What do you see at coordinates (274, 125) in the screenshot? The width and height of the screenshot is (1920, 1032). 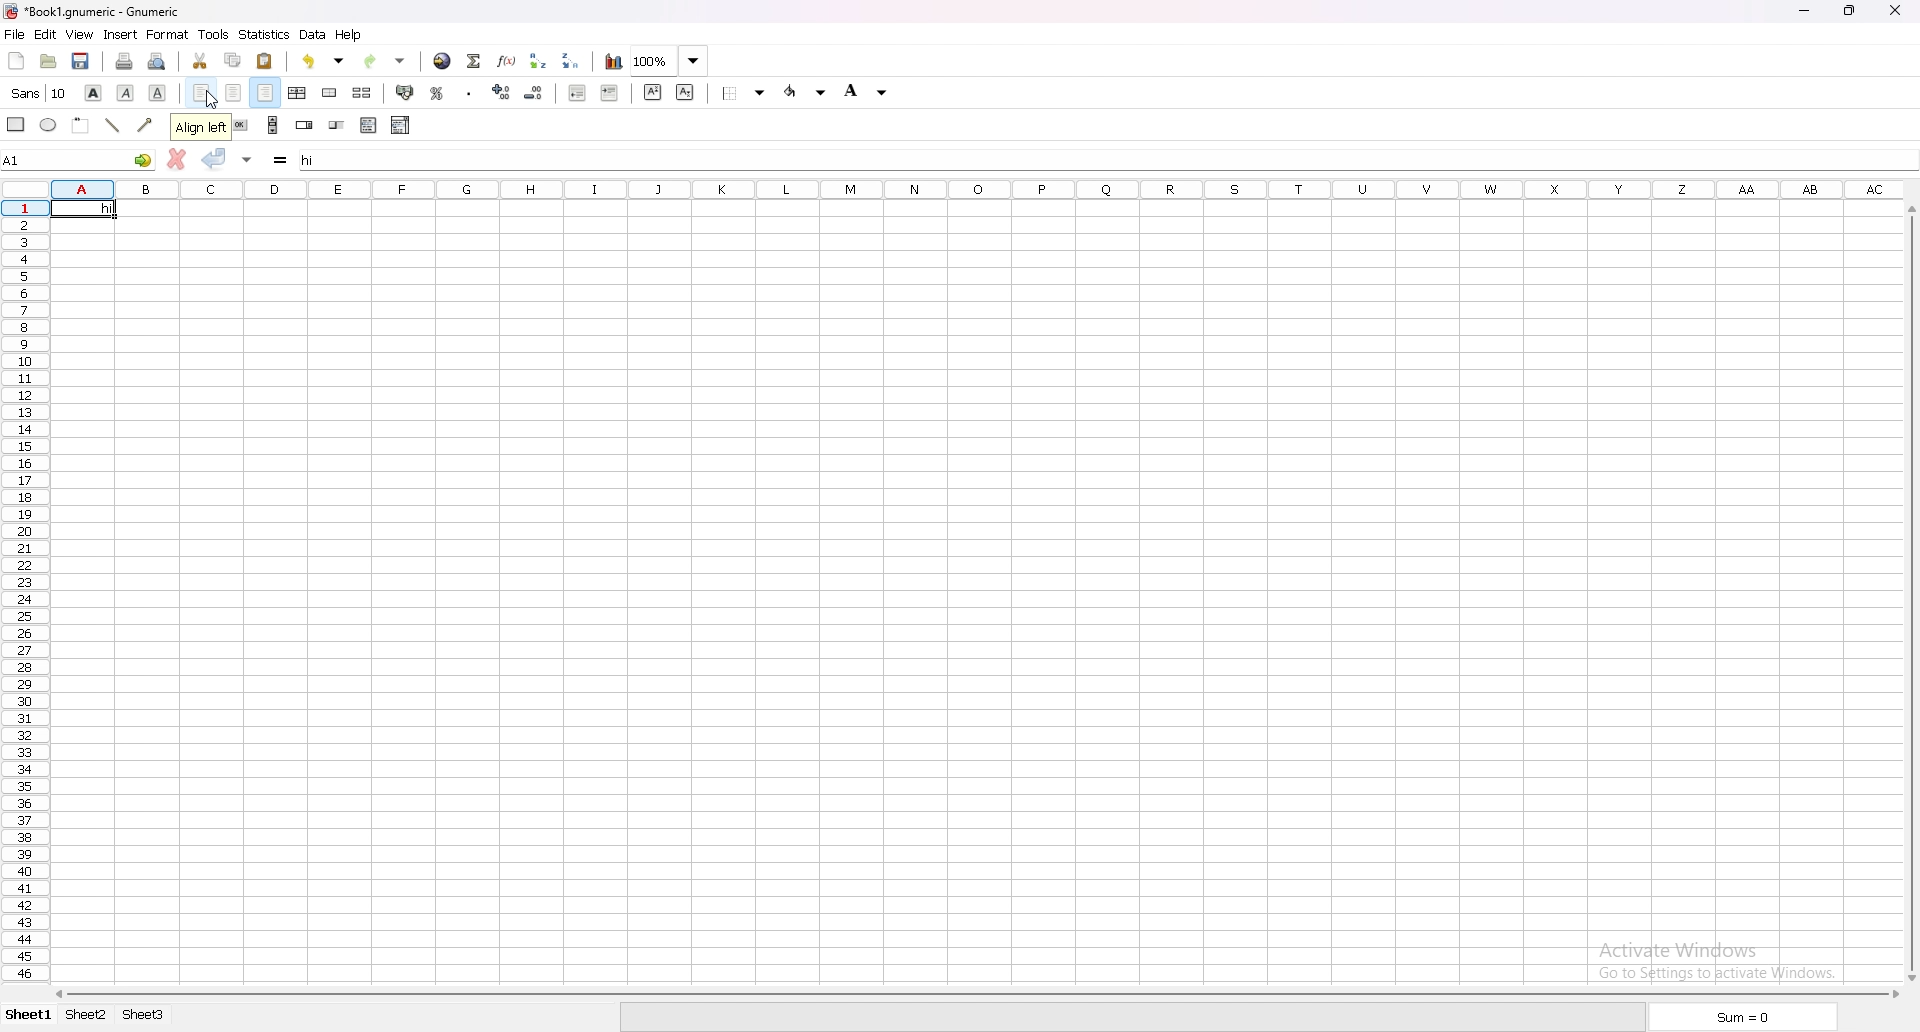 I see `scroll bar` at bounding box center [274, 125].